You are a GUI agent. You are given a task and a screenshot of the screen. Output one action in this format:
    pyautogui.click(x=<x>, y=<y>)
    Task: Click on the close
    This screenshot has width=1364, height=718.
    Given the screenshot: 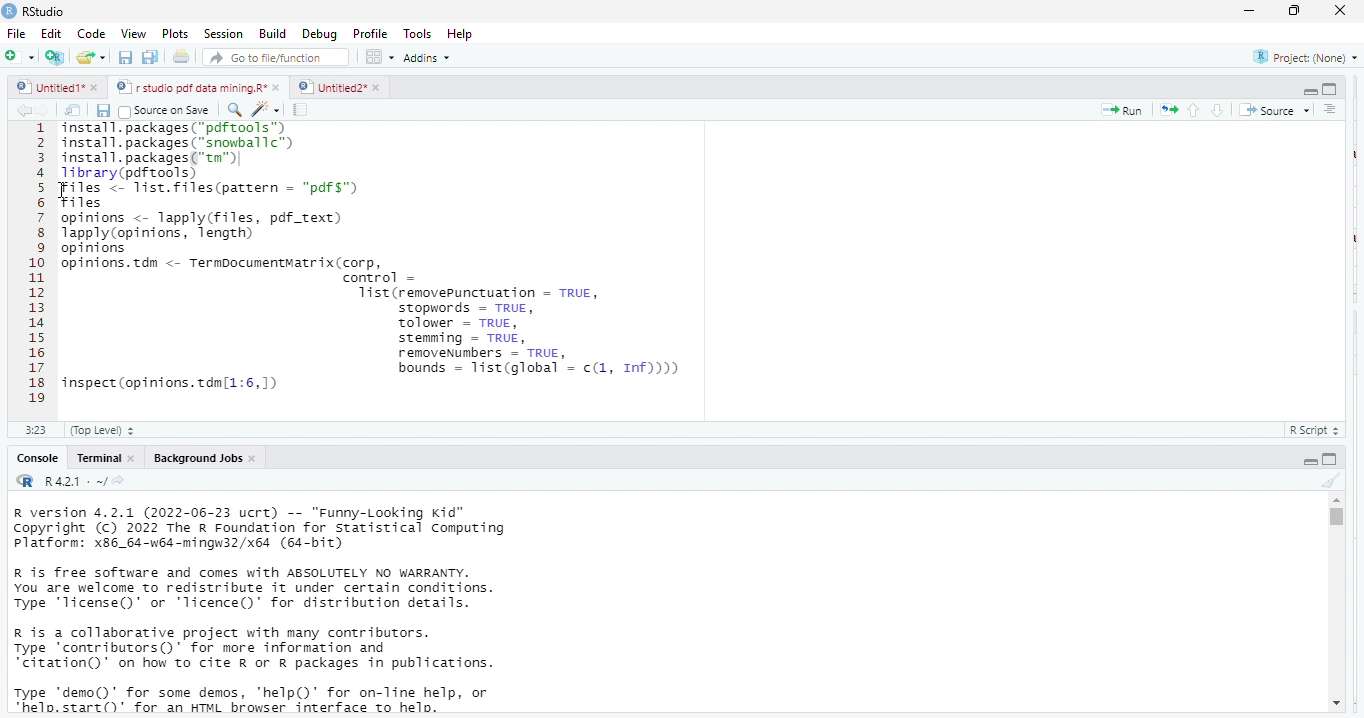 What is the action you would take?
    pyautogui.click(x=376, y=87)
    